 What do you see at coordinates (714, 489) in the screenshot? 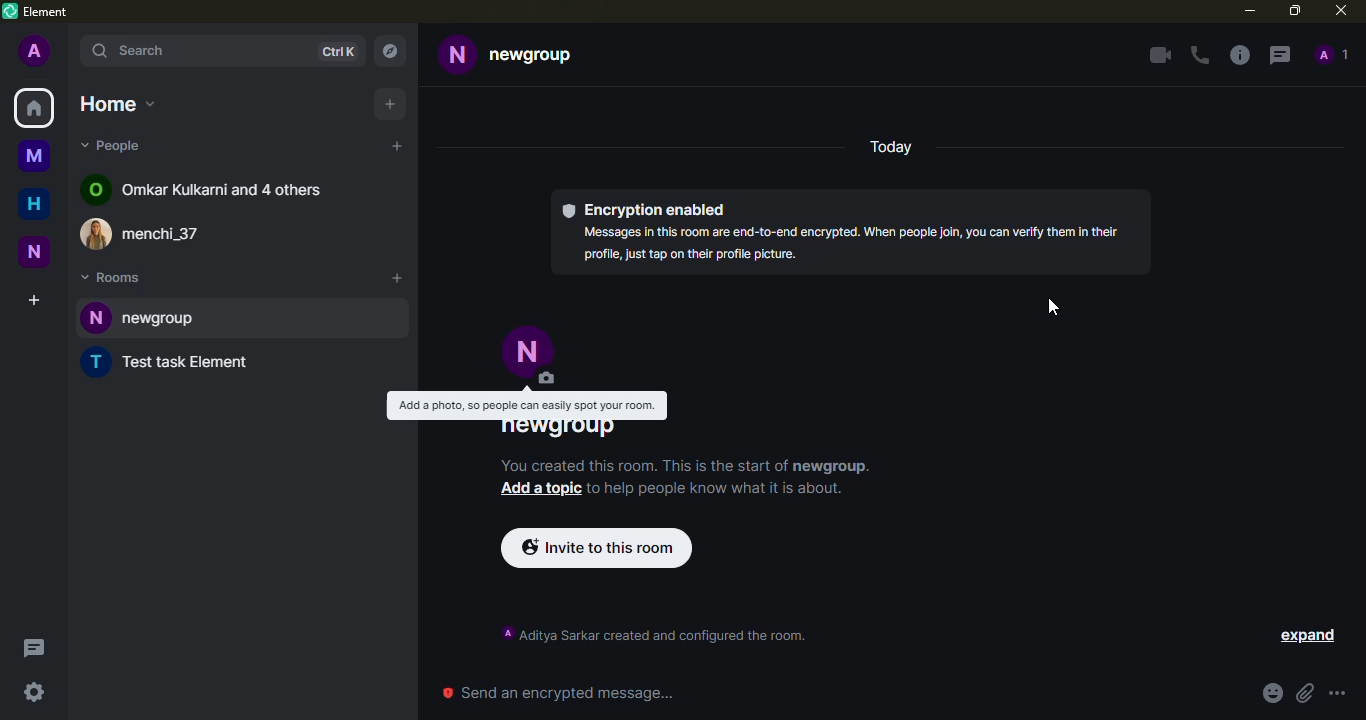
I see `to help people know what it is about.` at bounding box center [714, 489].